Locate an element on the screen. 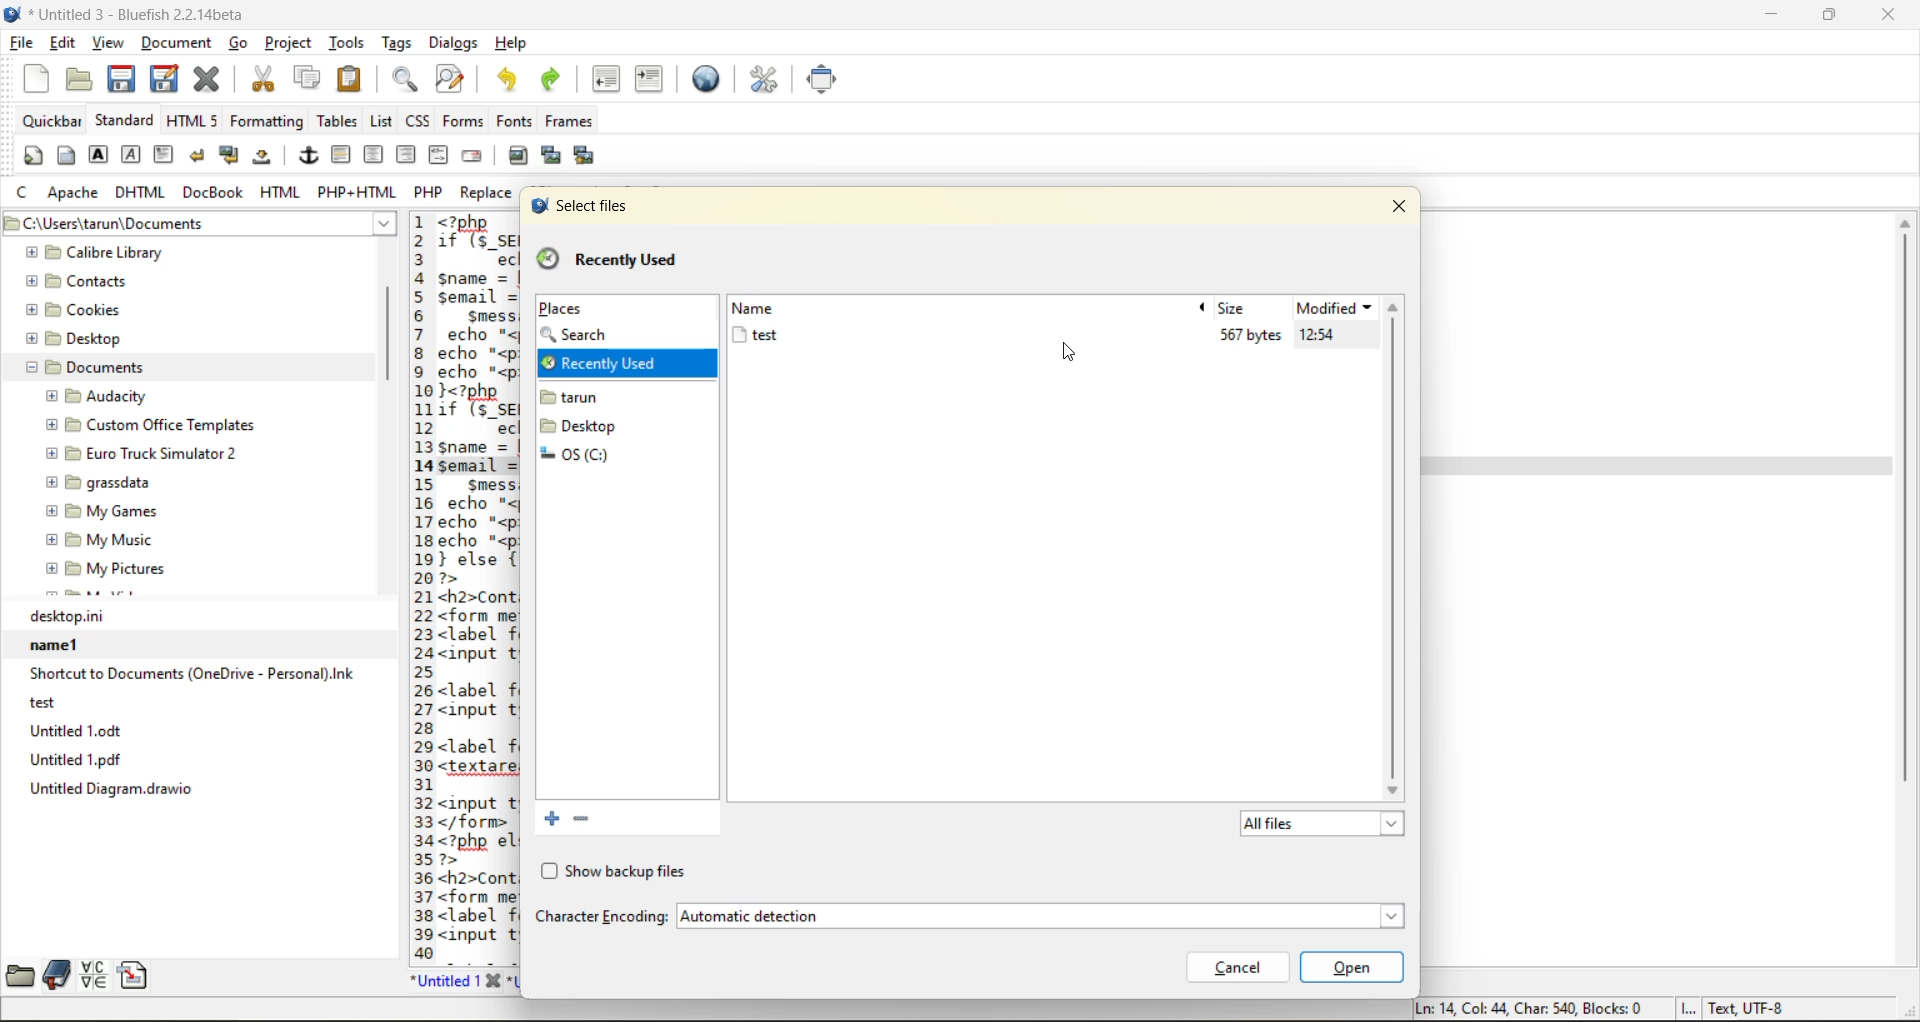 This screenshot has height=1022, width=1920. list is located at coordinates (382, 122).